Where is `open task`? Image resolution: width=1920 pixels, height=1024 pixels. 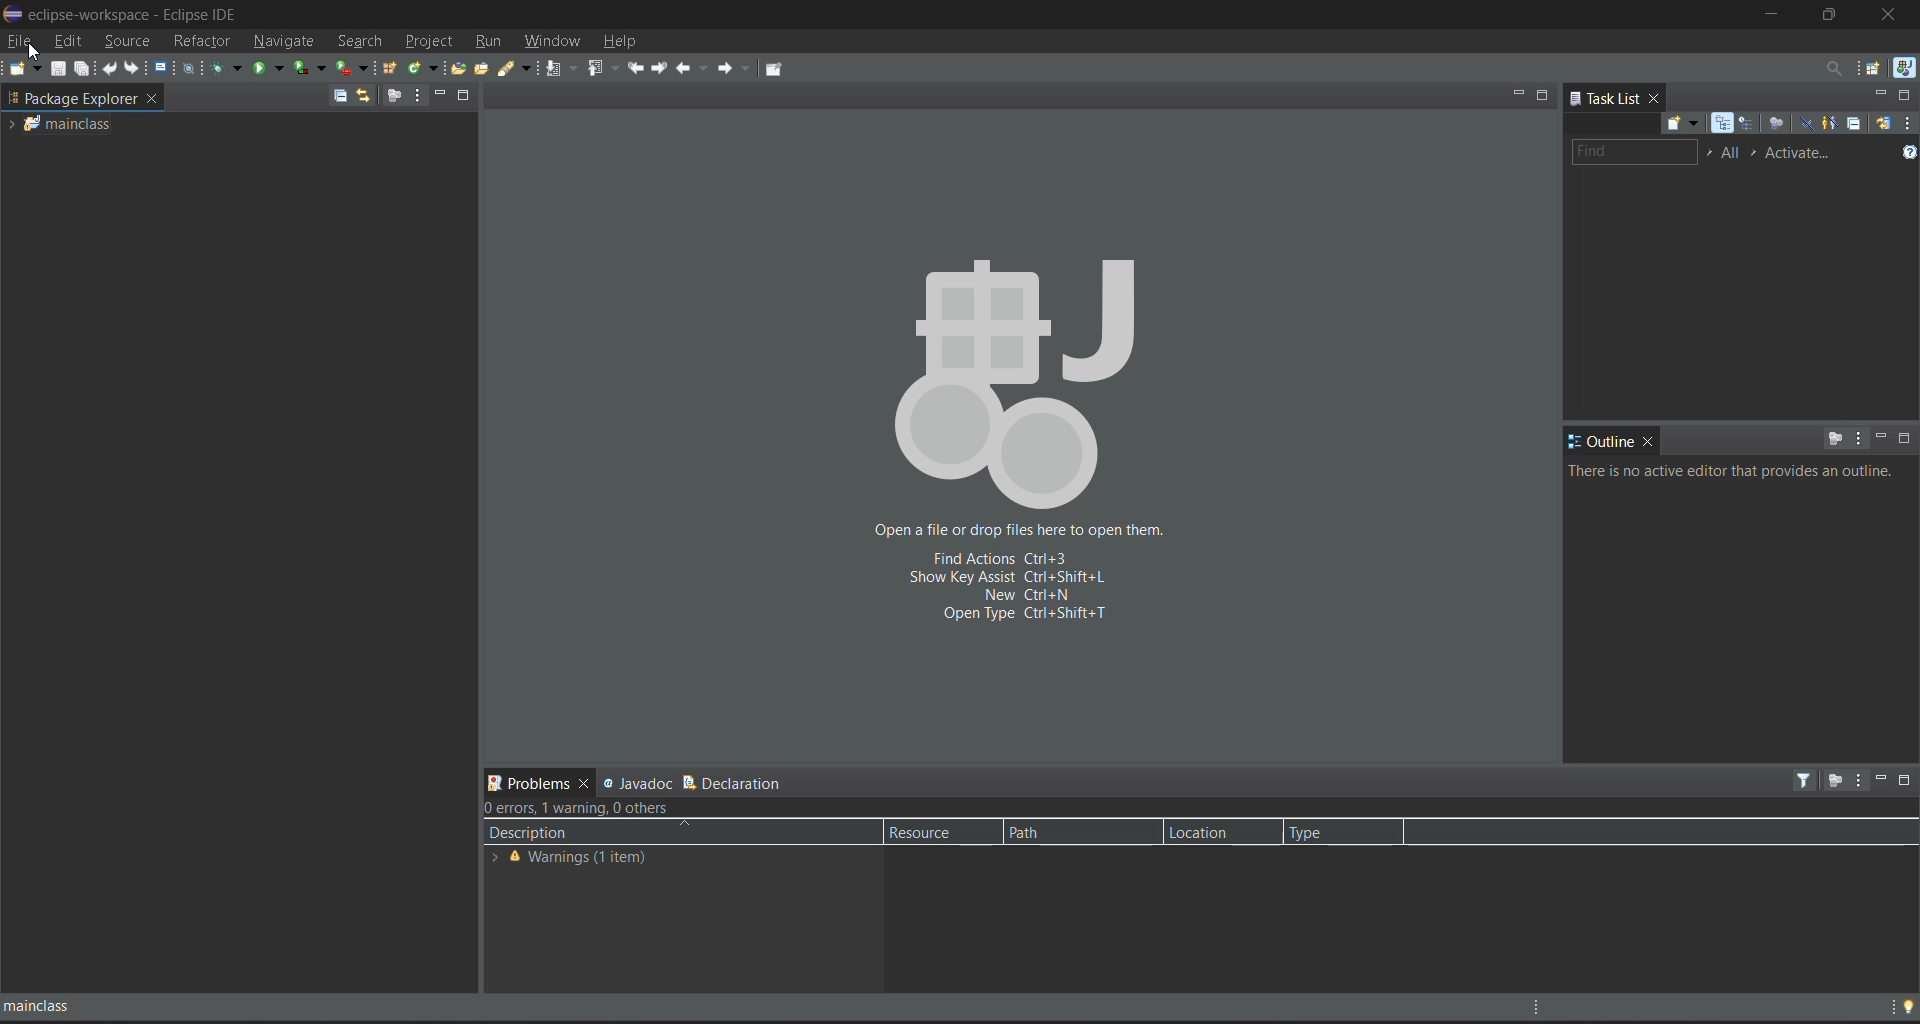 open task is located at coordinates (486, 68).